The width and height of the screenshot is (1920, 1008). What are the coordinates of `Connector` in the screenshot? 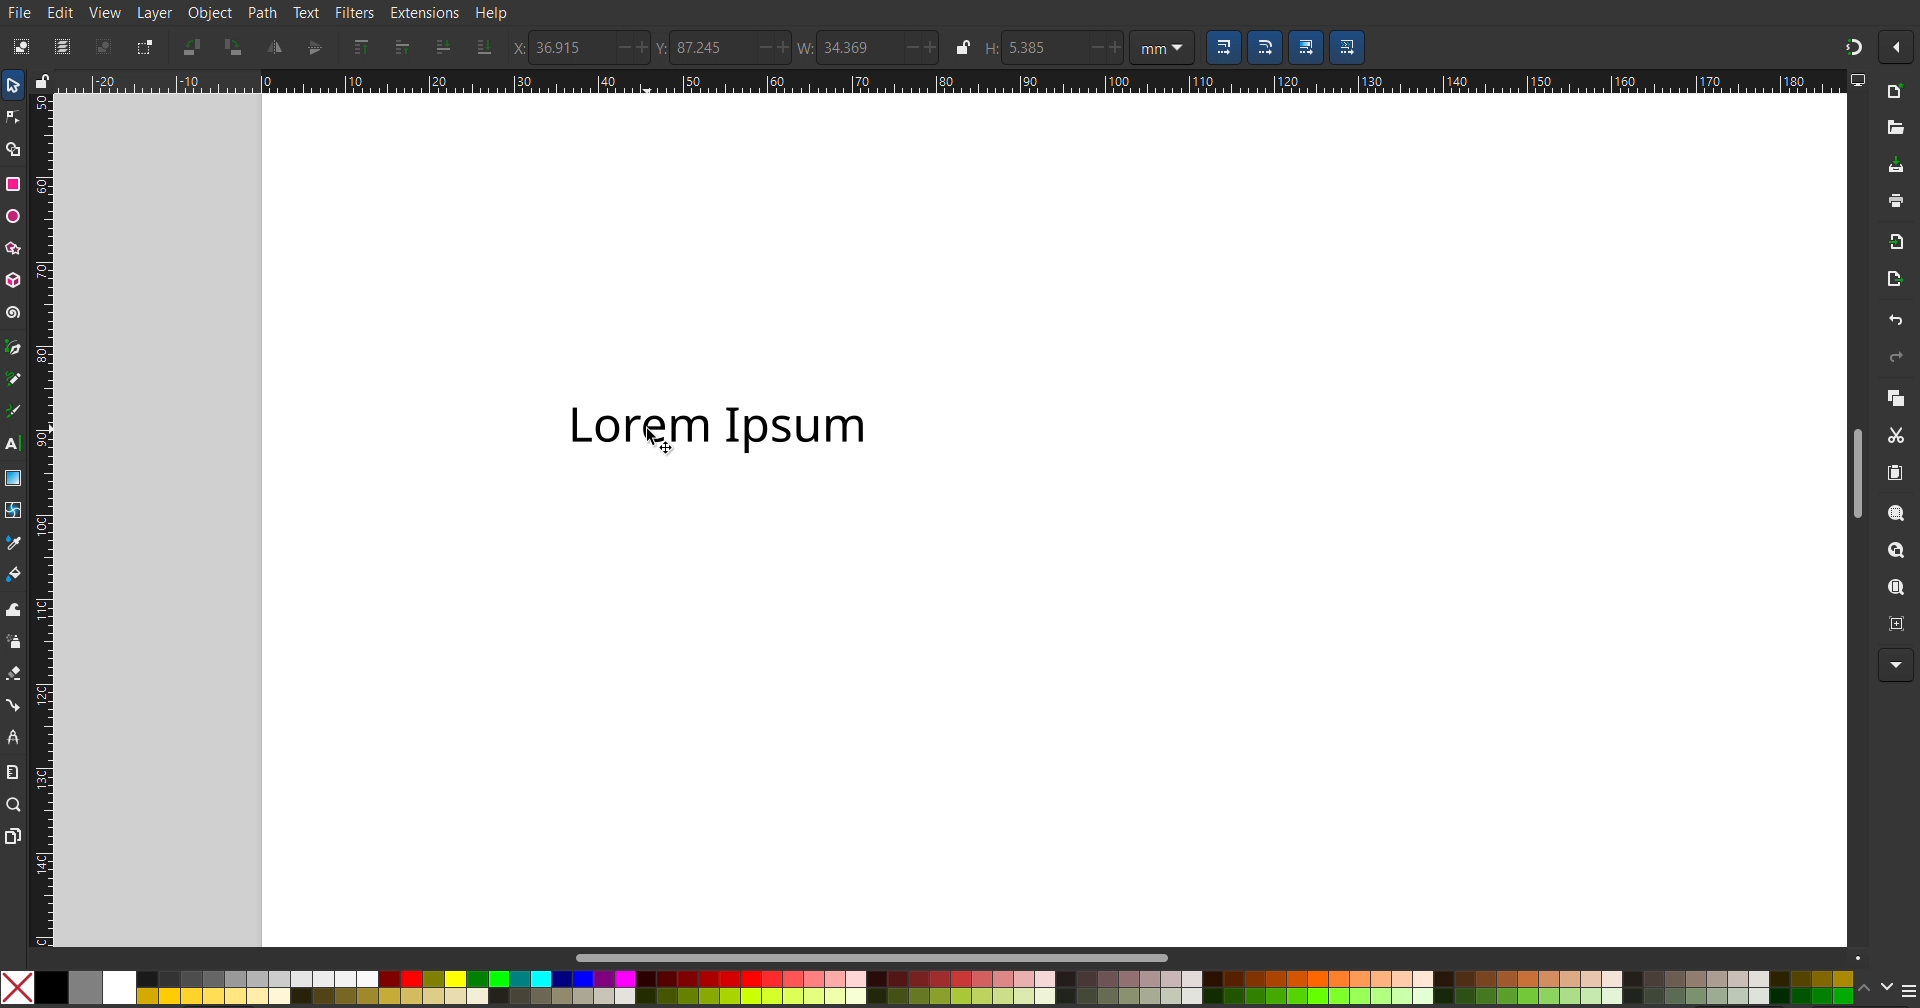 It's located at (16, 705).